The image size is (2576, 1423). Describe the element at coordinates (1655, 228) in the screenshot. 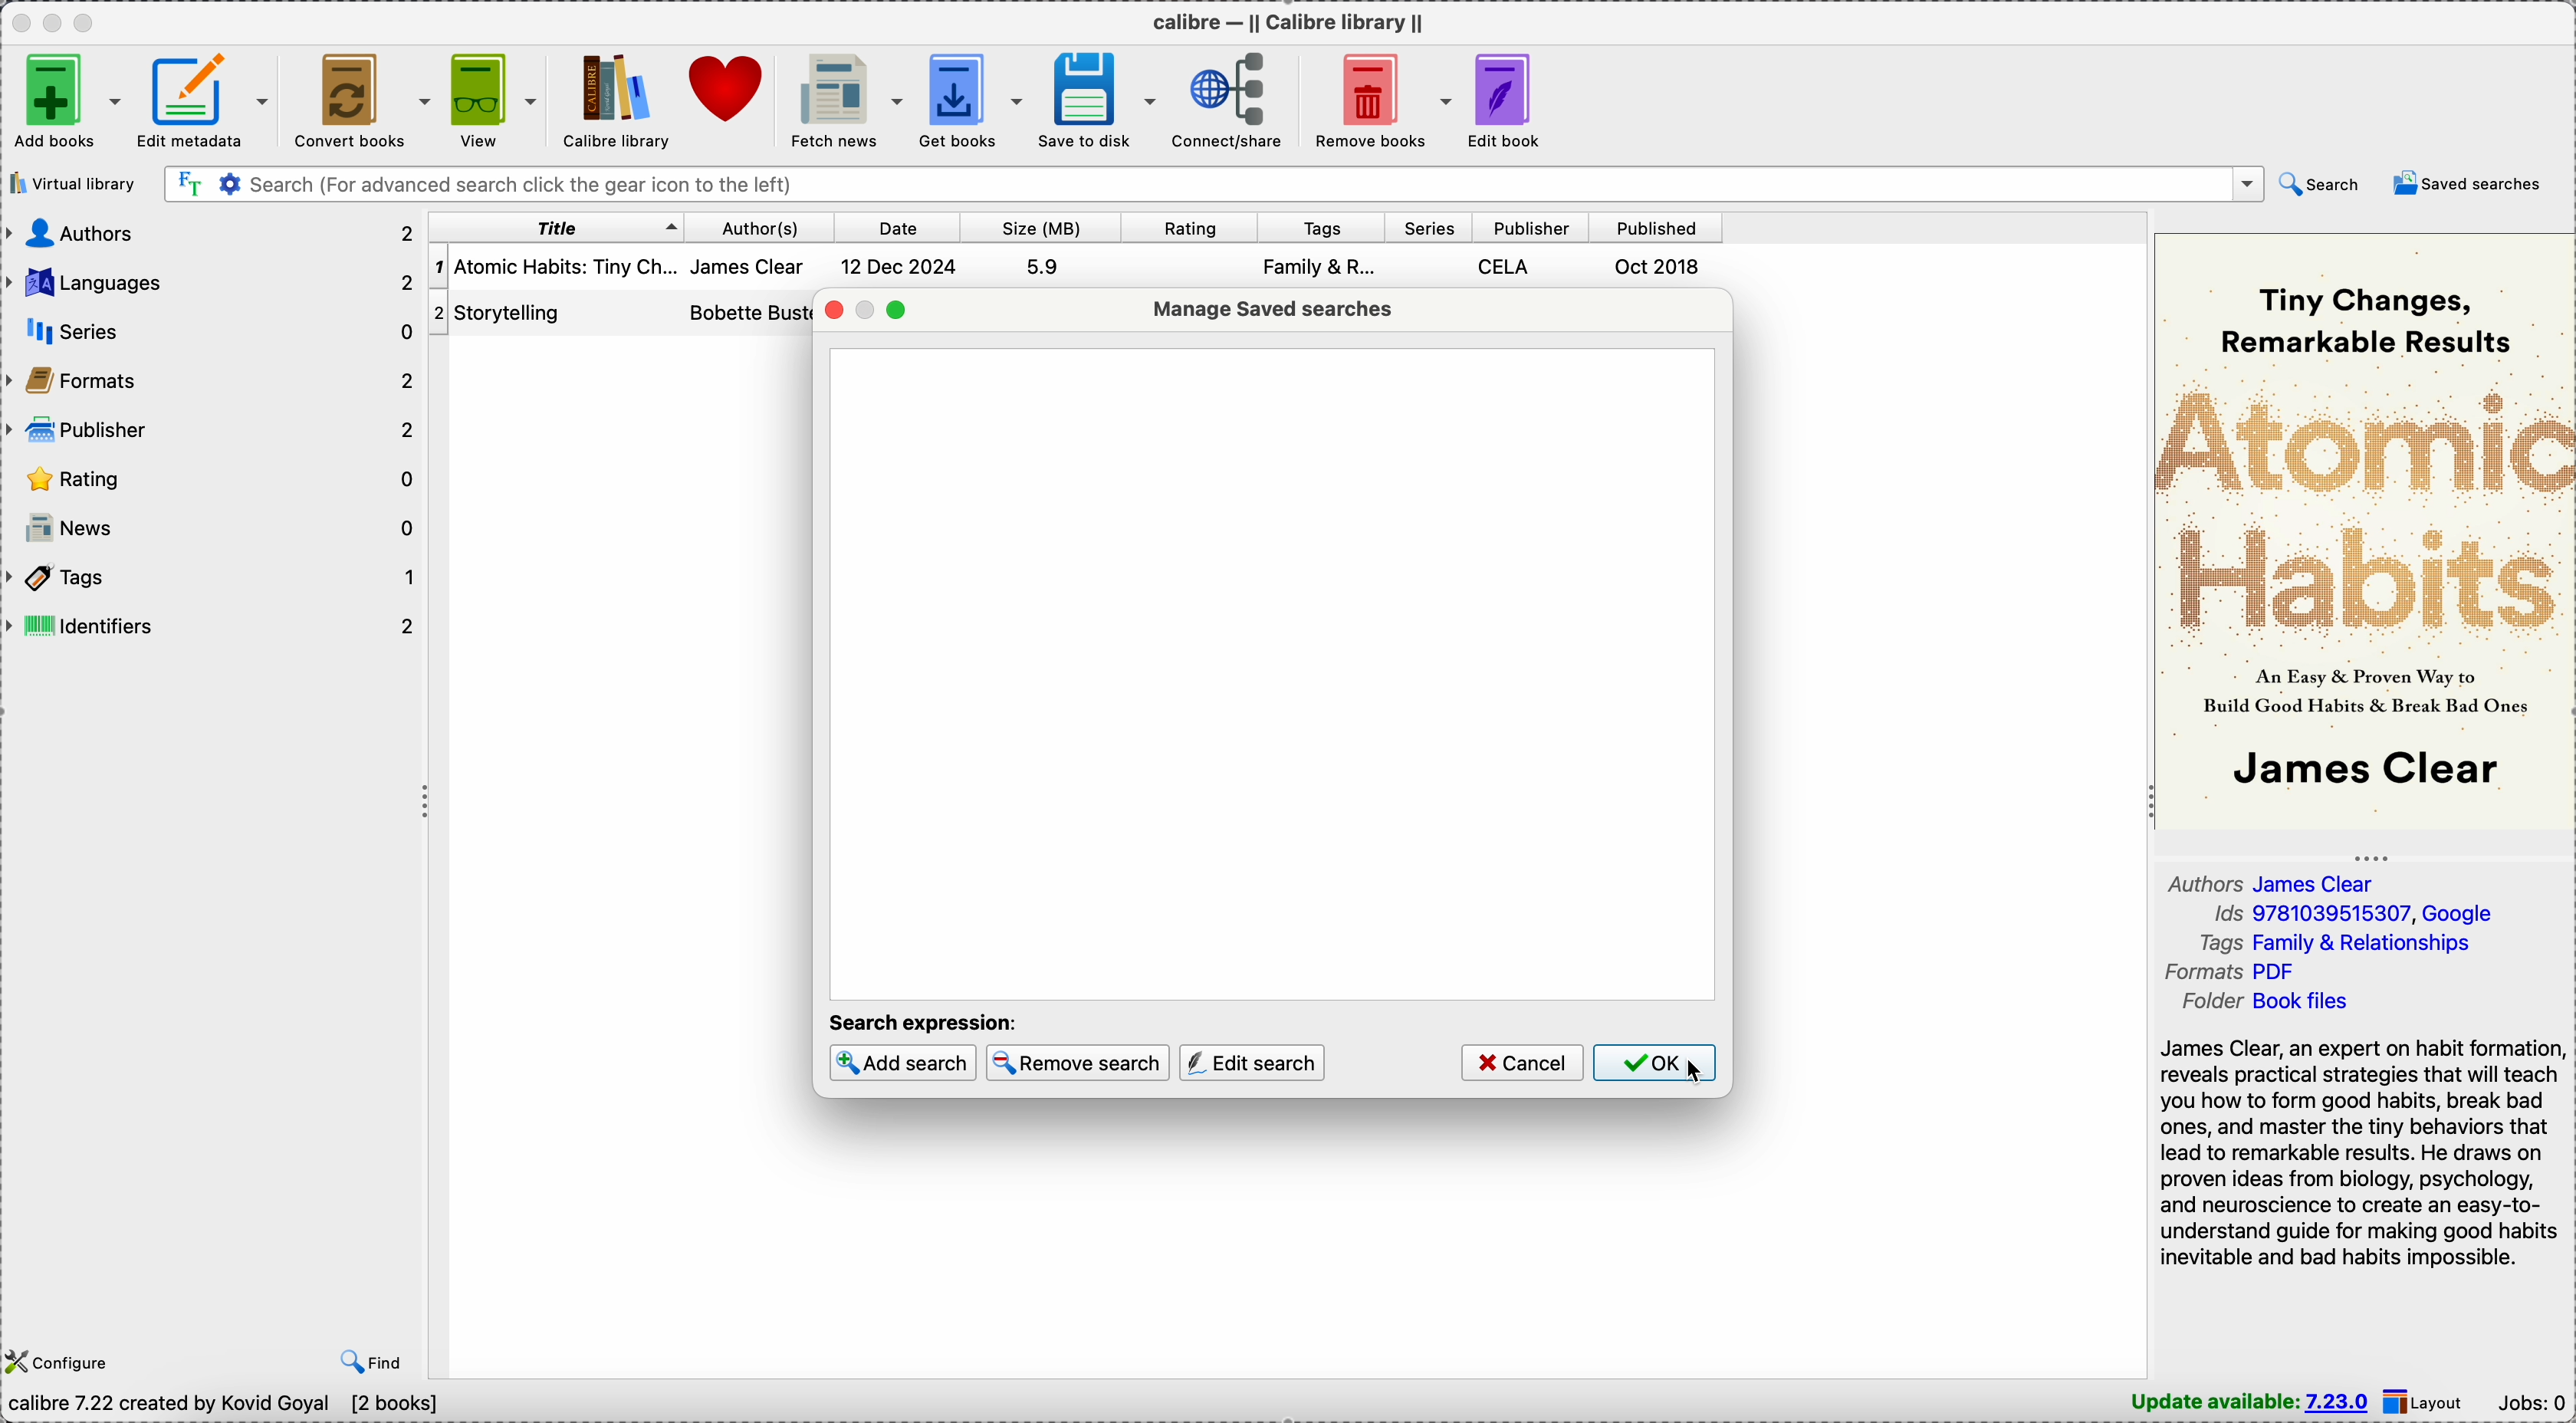

I see `published` at that location.